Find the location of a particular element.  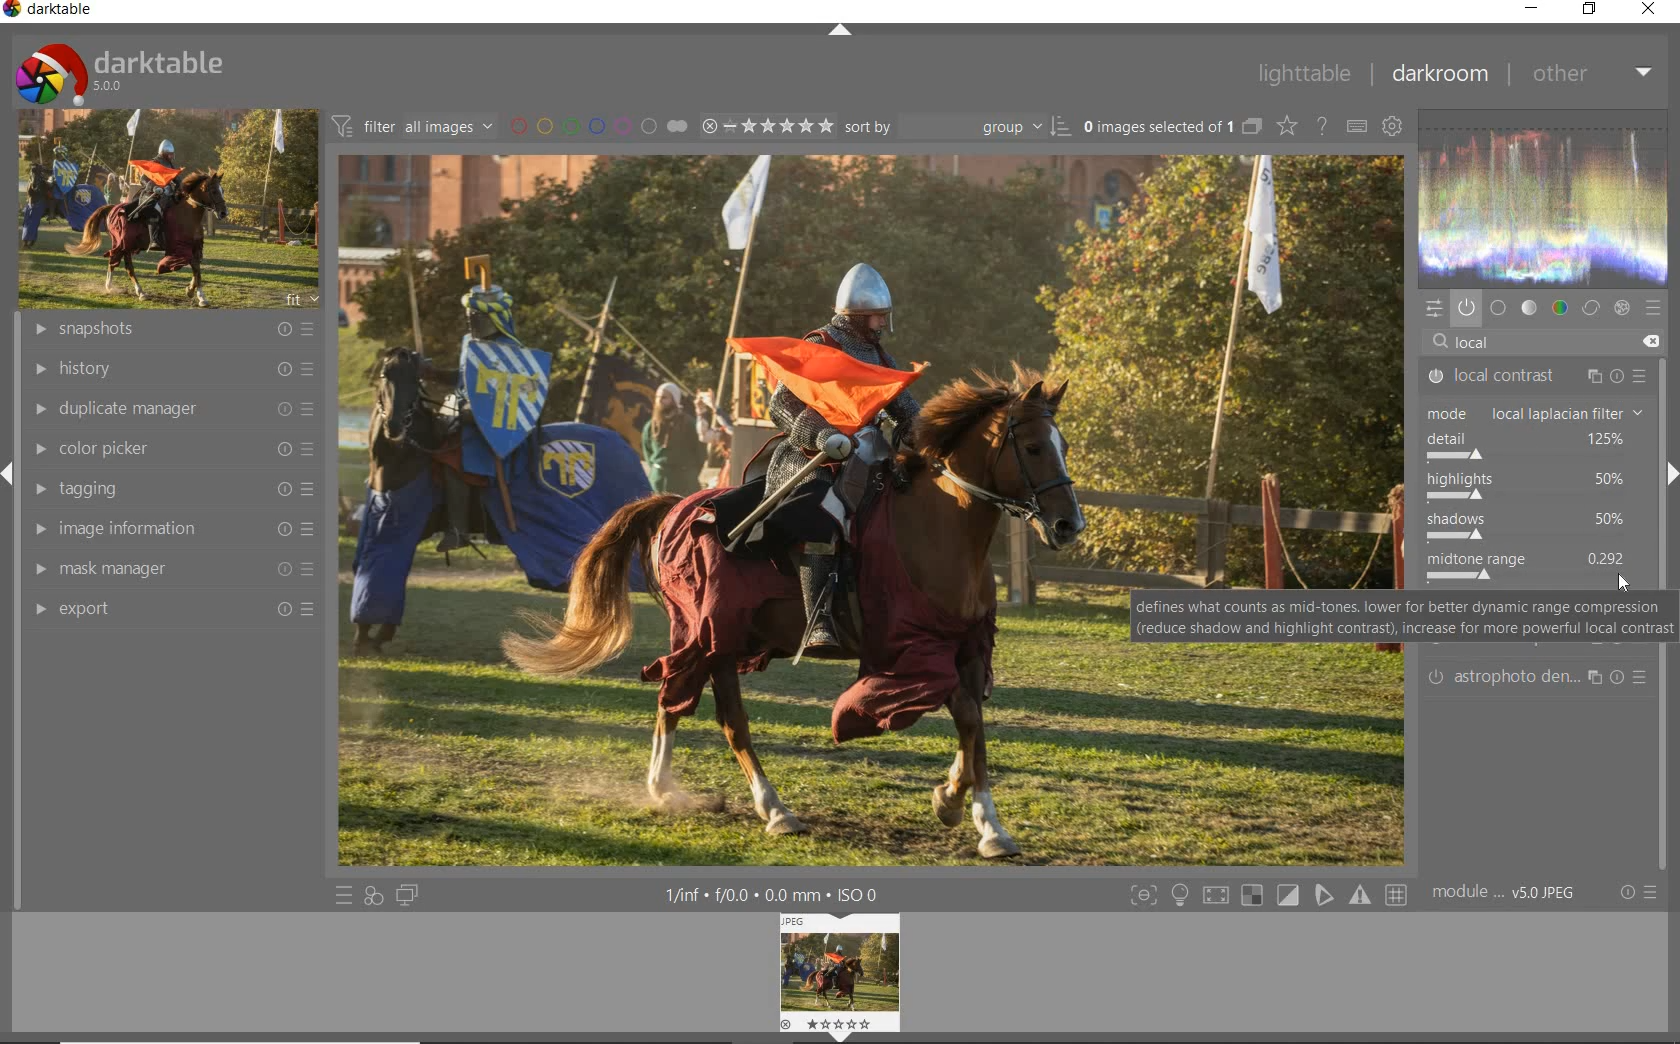

lighttable is located at coordinates (1306, 73).